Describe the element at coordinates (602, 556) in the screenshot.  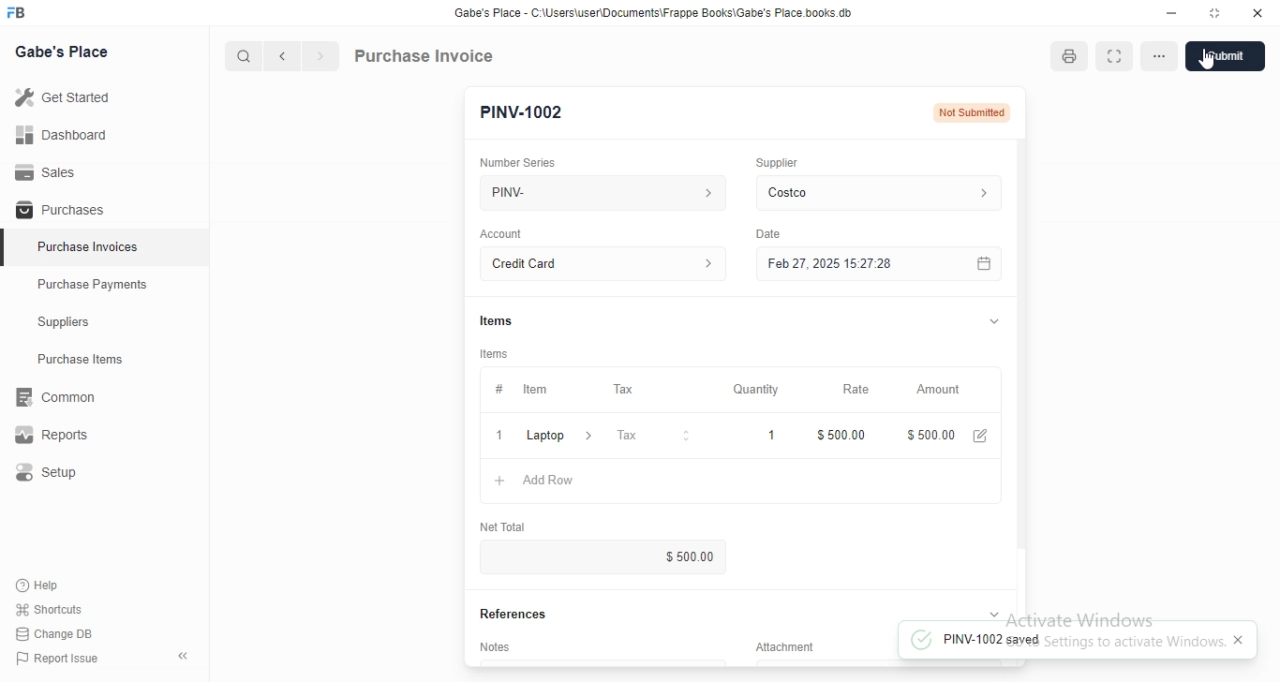
I see `$ 500.00` at that location.